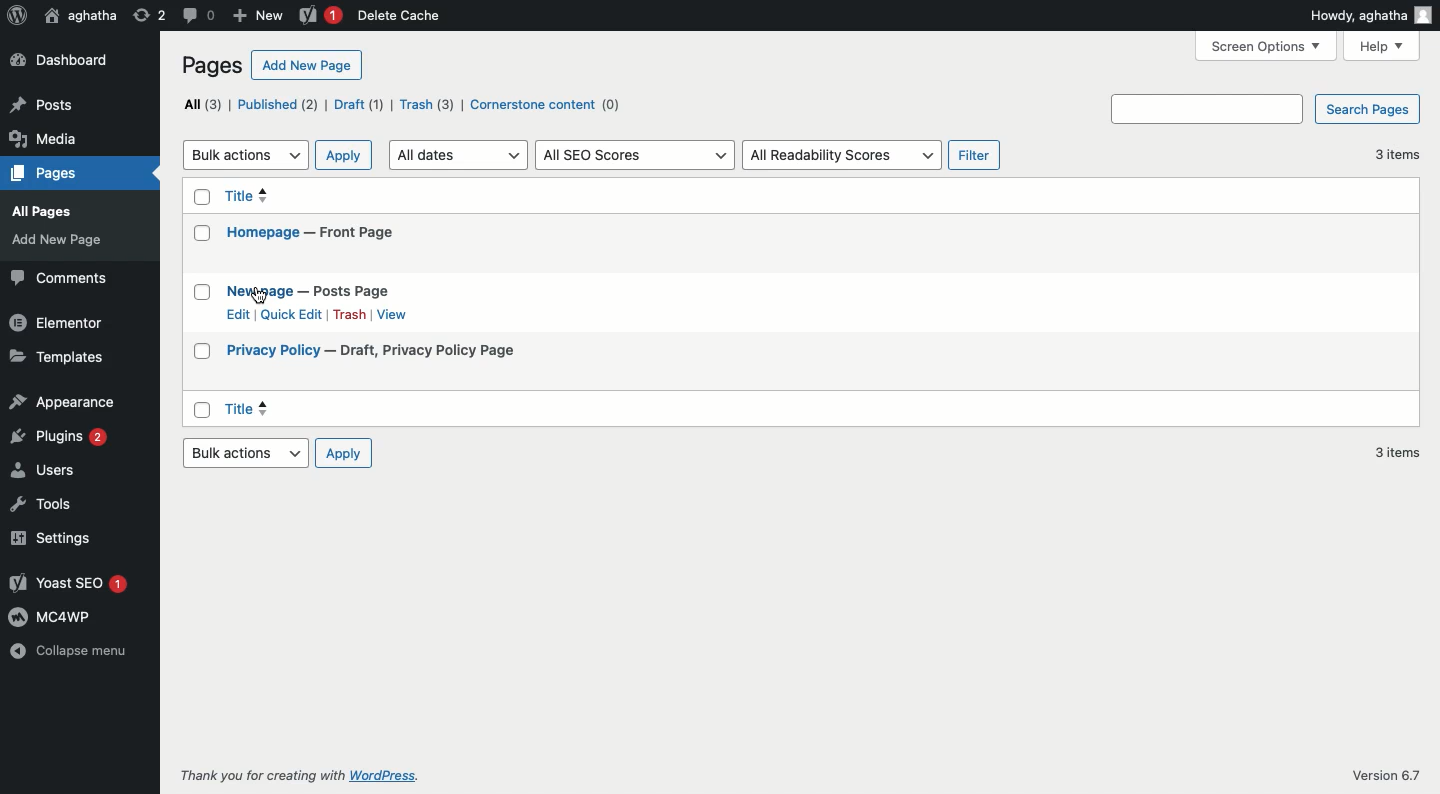  What do you see at coordinates (402, 16) in the screenshot?
I see `Delete cache` at bounding box center [402, 16].